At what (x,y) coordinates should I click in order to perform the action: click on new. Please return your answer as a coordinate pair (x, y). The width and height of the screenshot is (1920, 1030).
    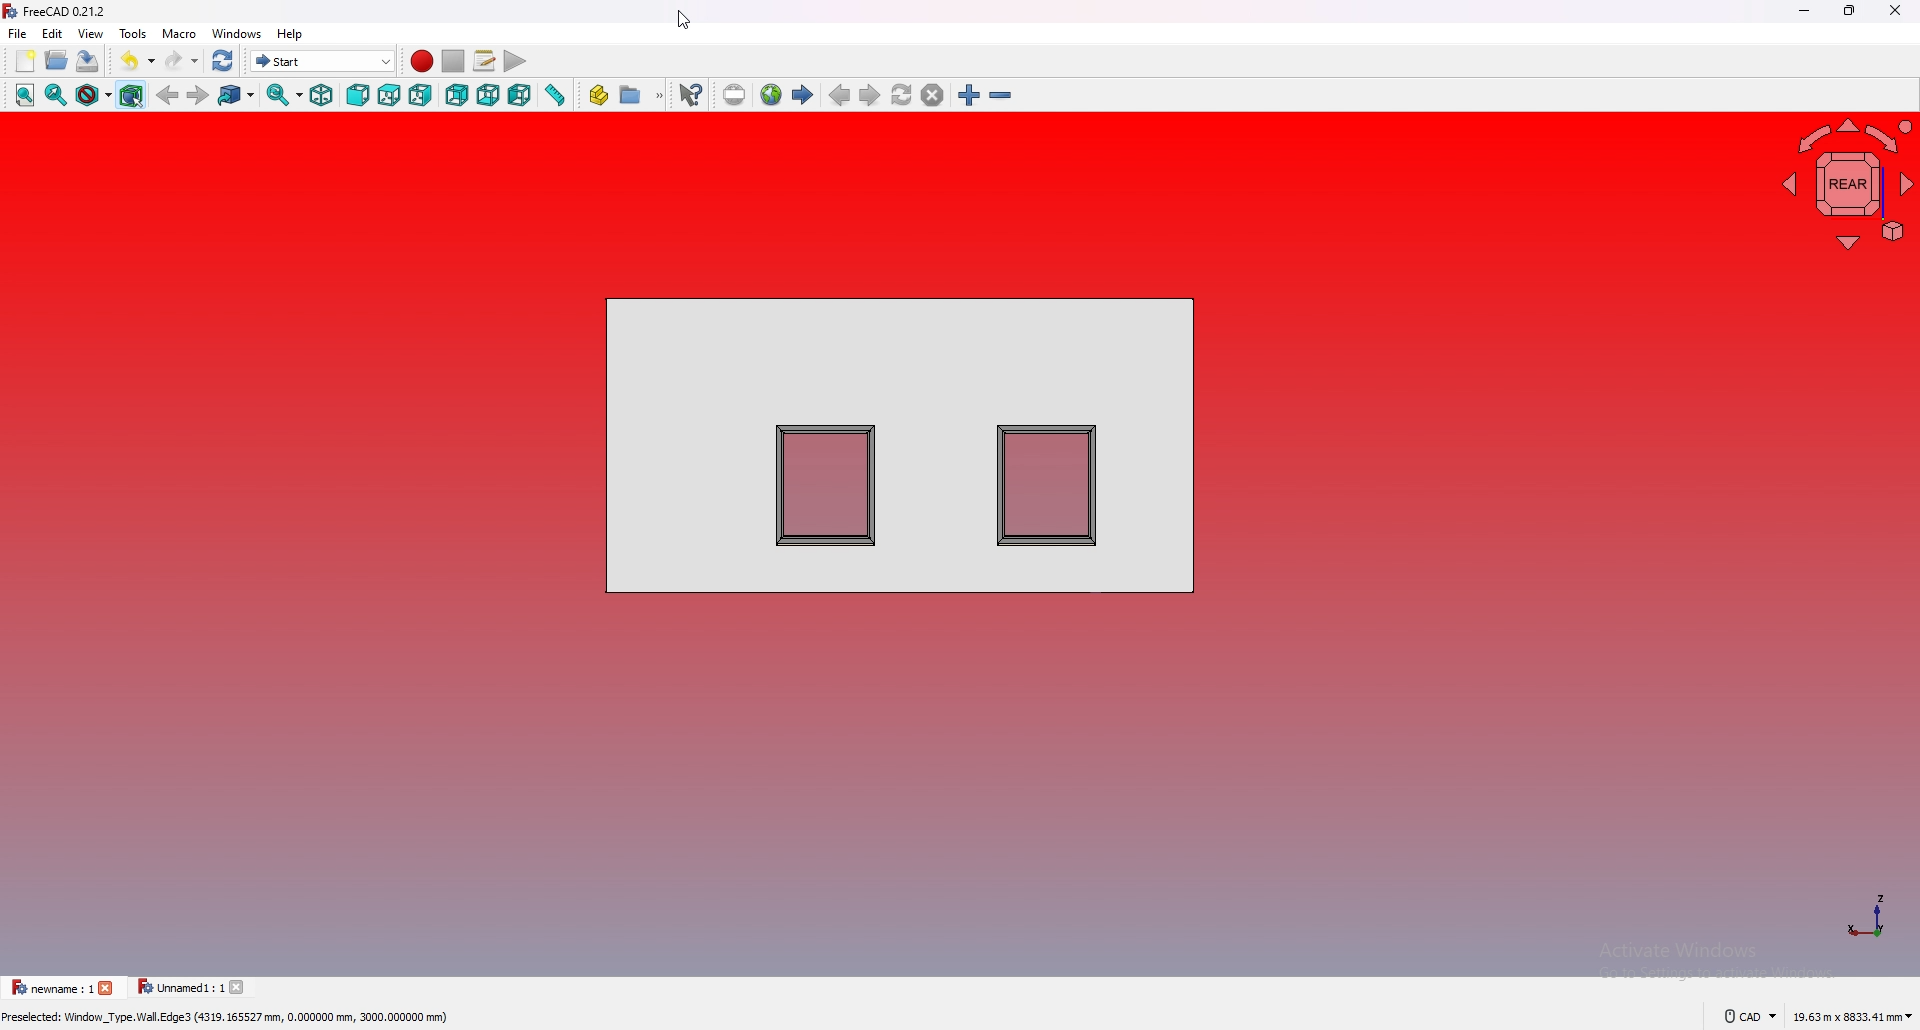
    Looking at the image, I should click on (25, 61).